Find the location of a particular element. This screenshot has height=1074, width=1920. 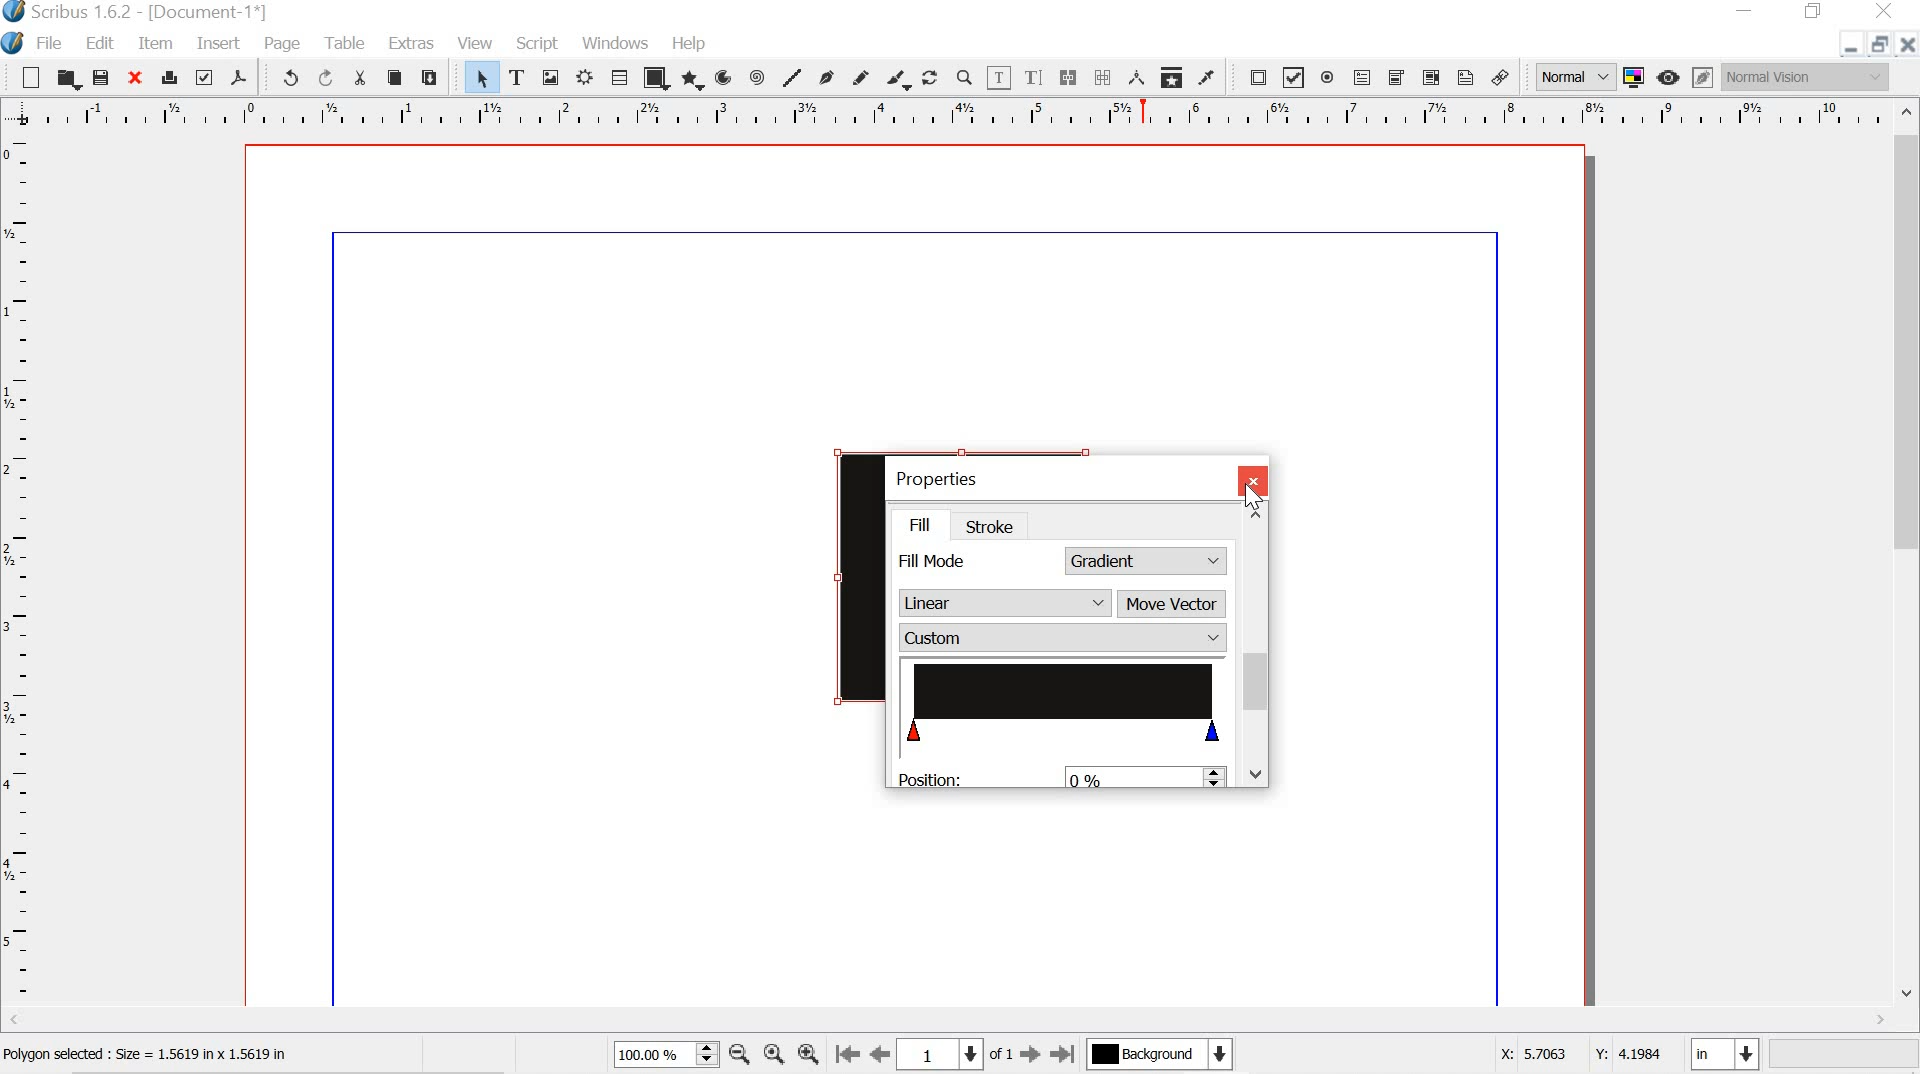

fill is located at coordinates (929, 522).